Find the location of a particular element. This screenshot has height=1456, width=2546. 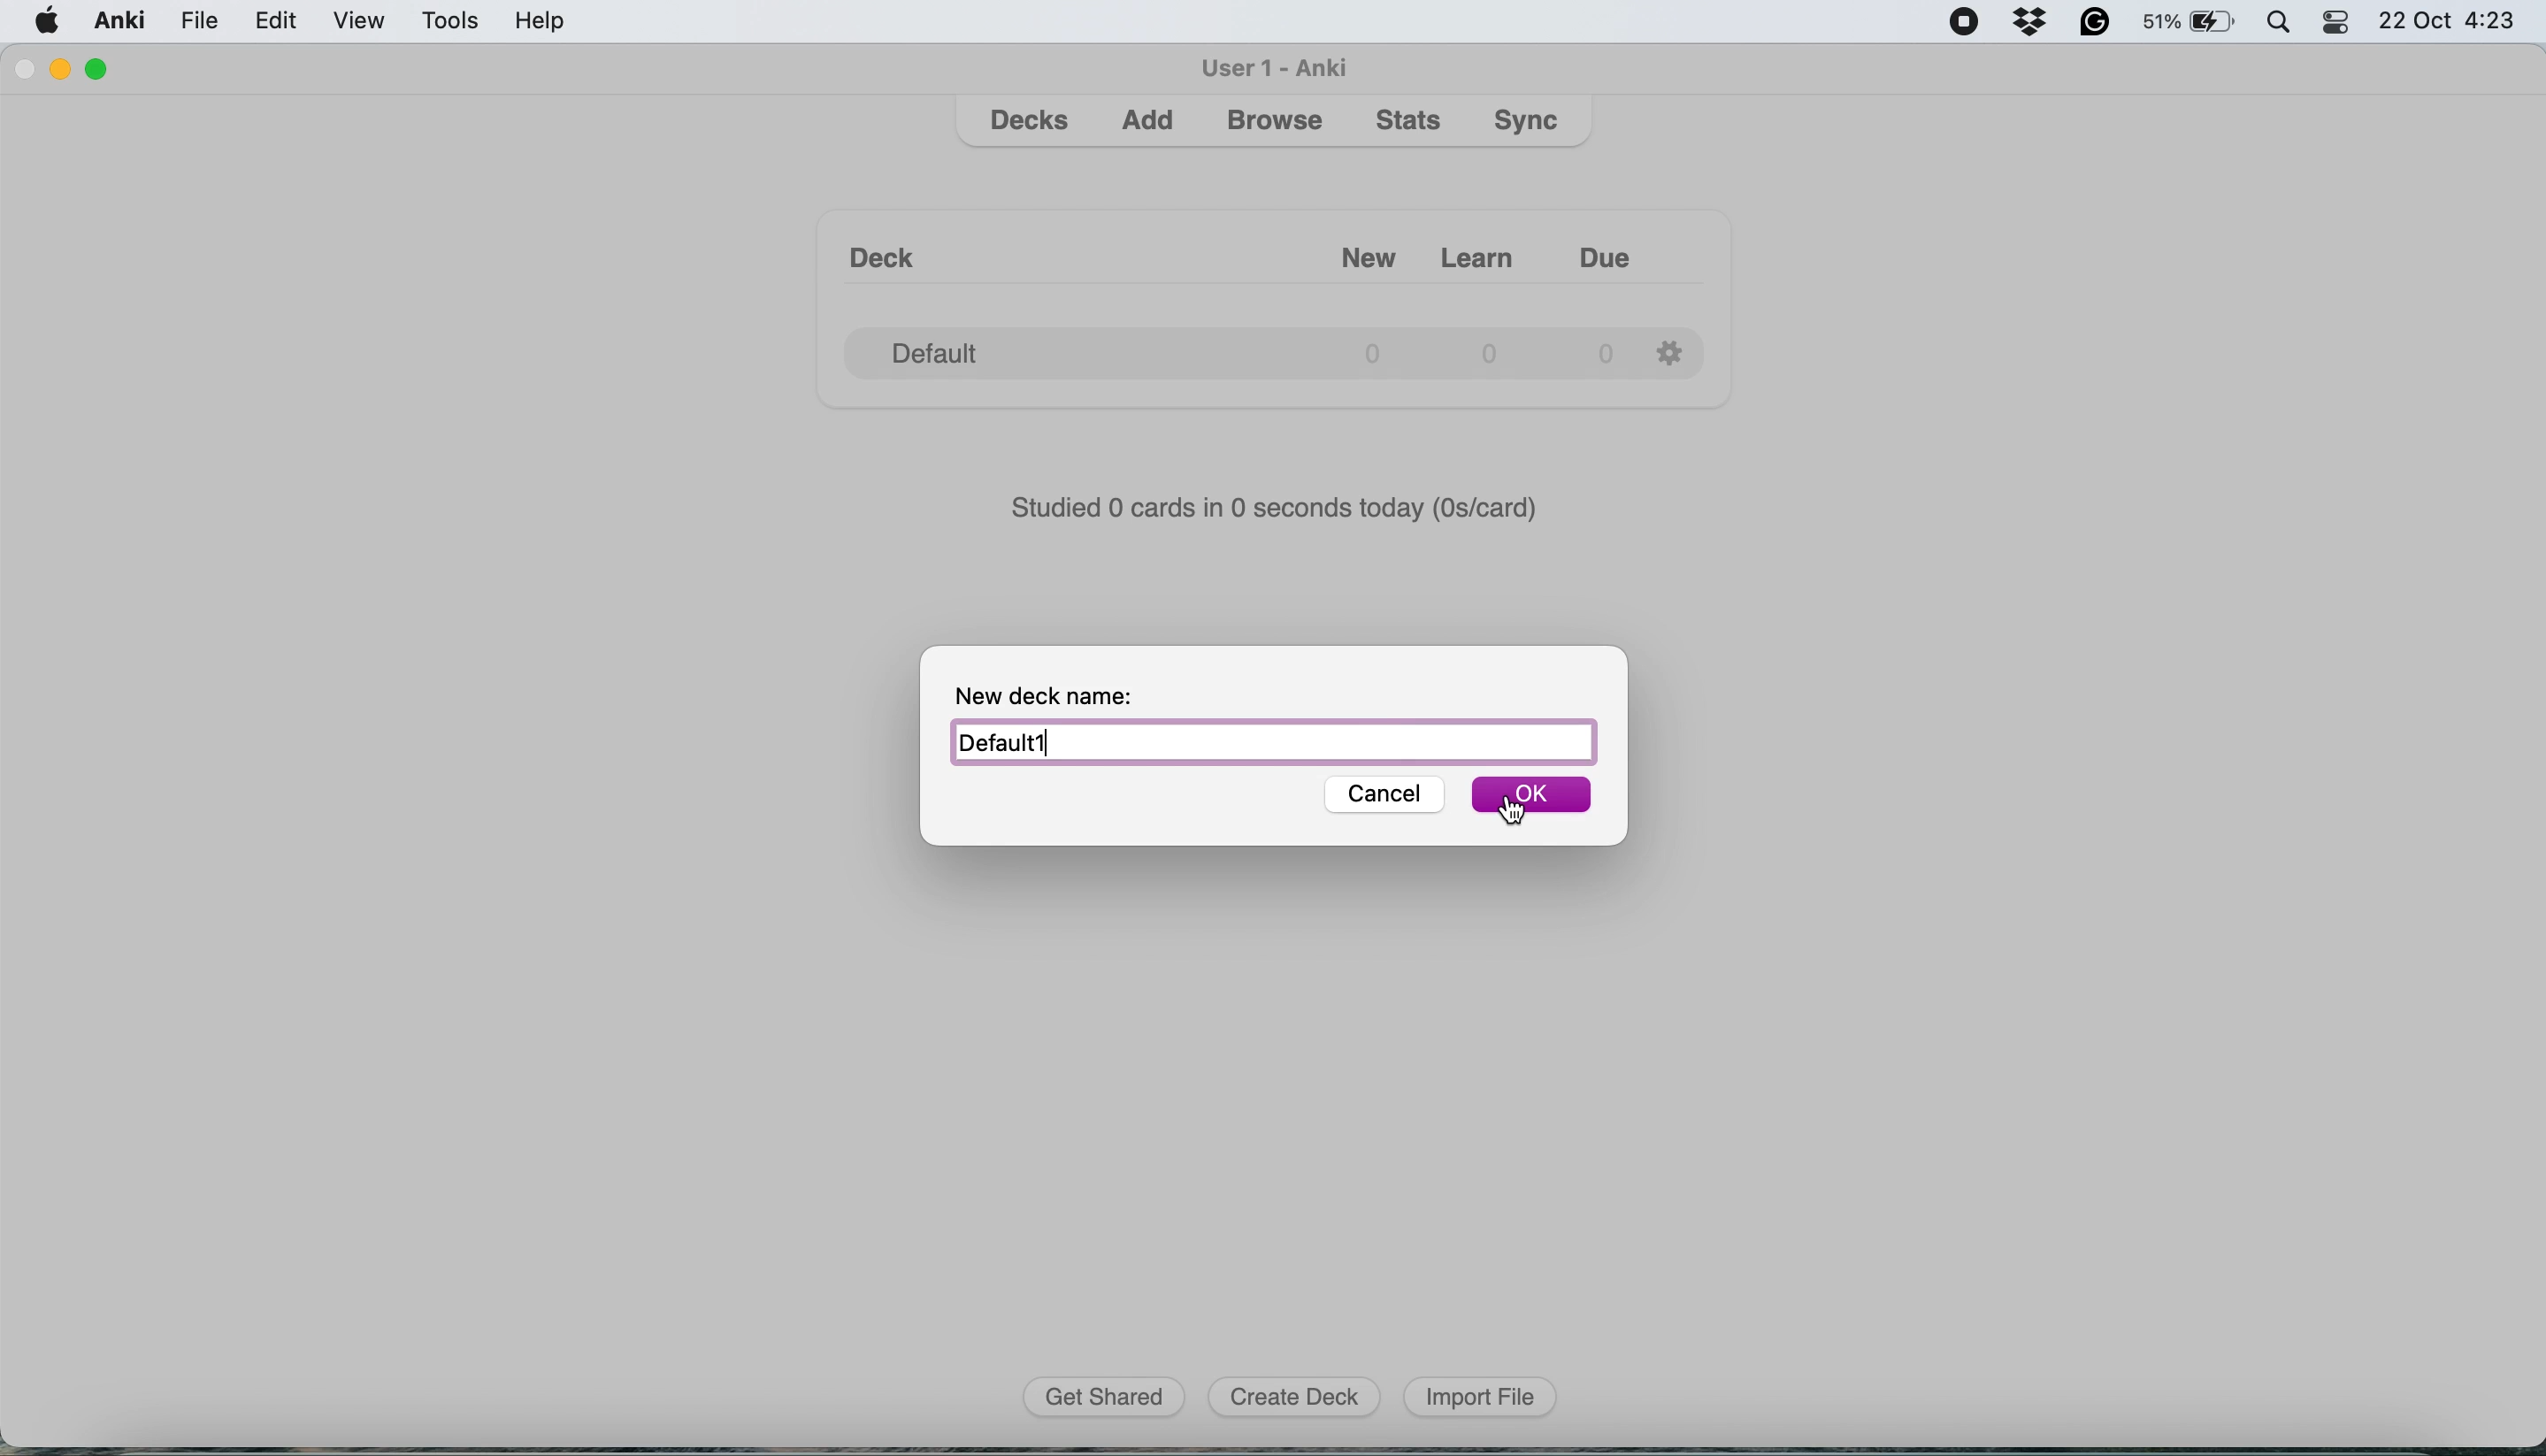

screen recorder is located at coordinates (1971, 21).